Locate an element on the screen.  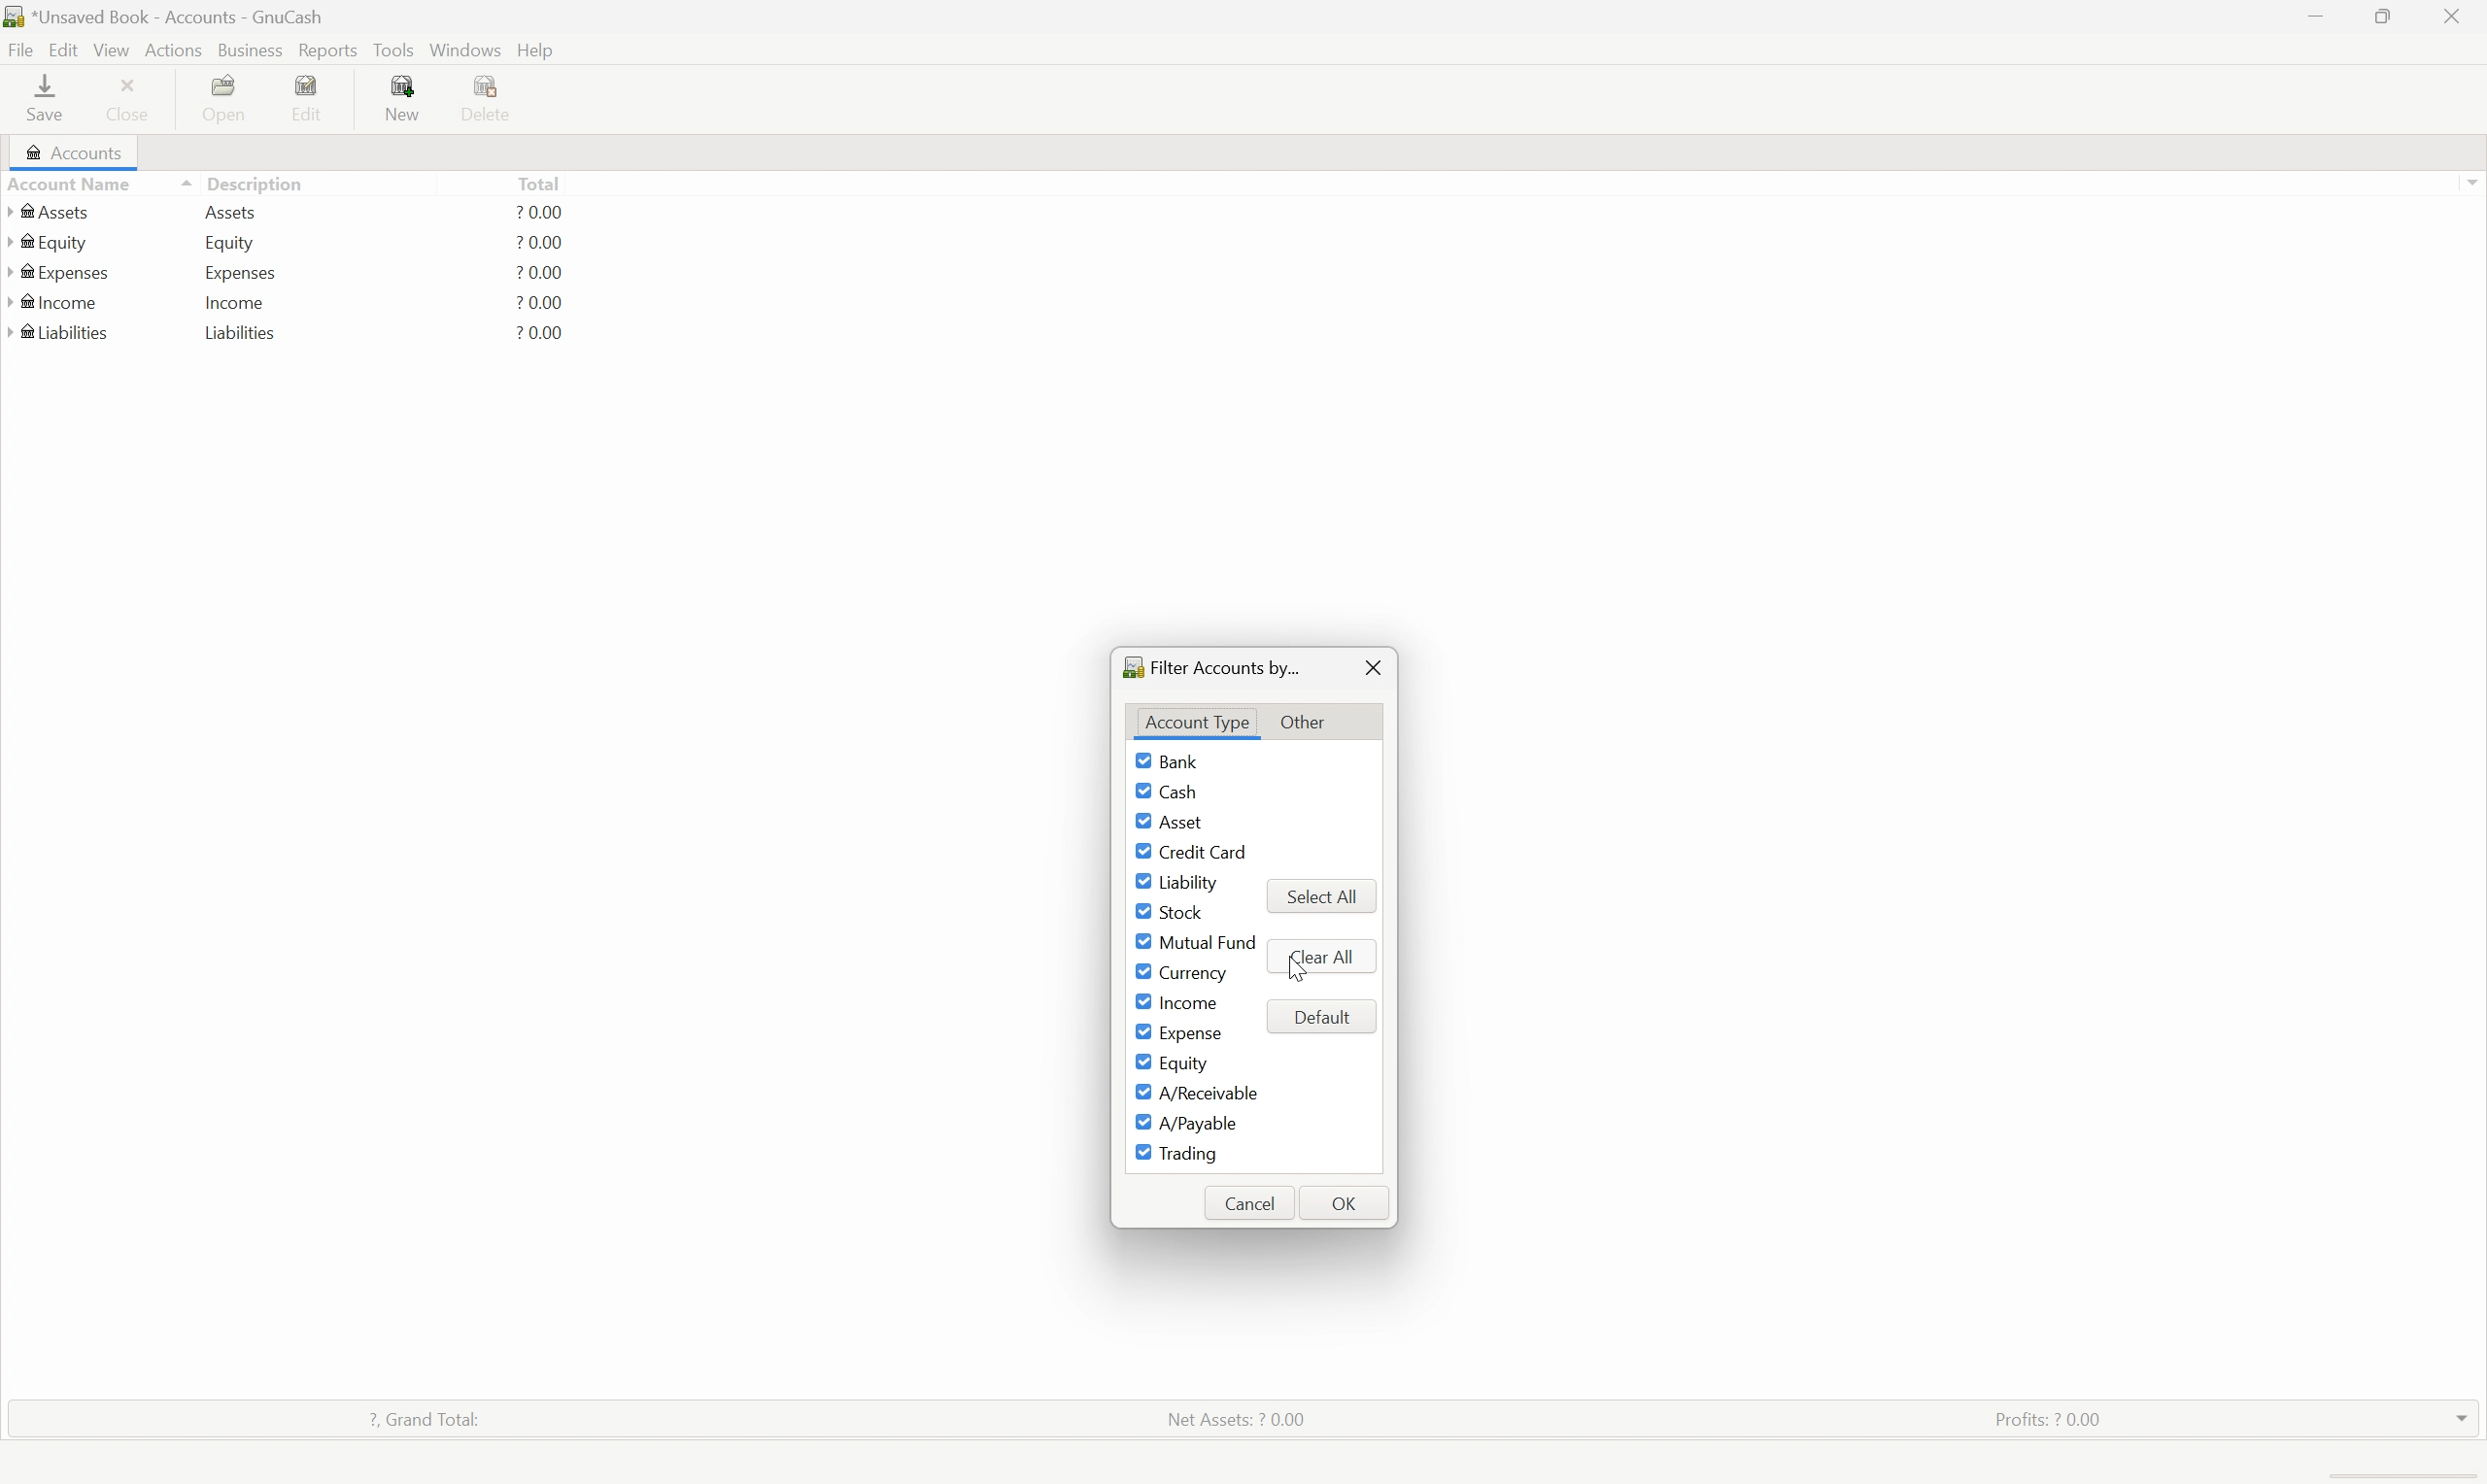
Delete is located at coordinates (491, 100).